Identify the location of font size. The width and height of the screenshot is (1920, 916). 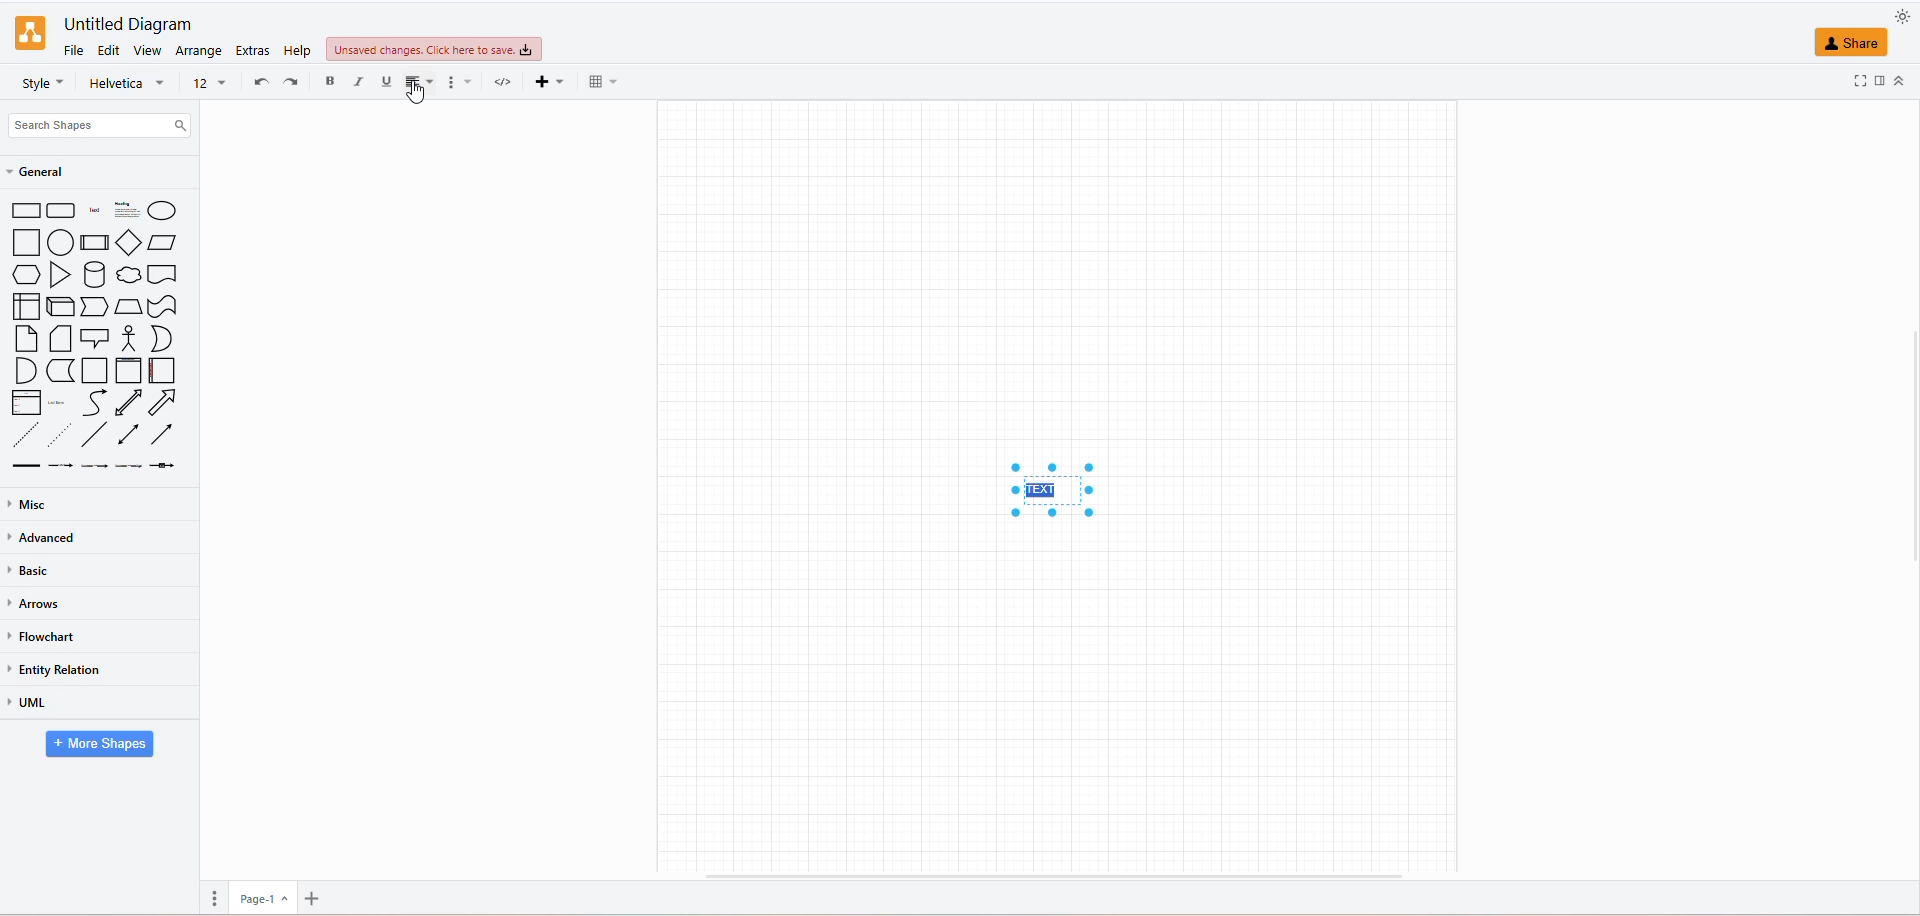
(206, 81).